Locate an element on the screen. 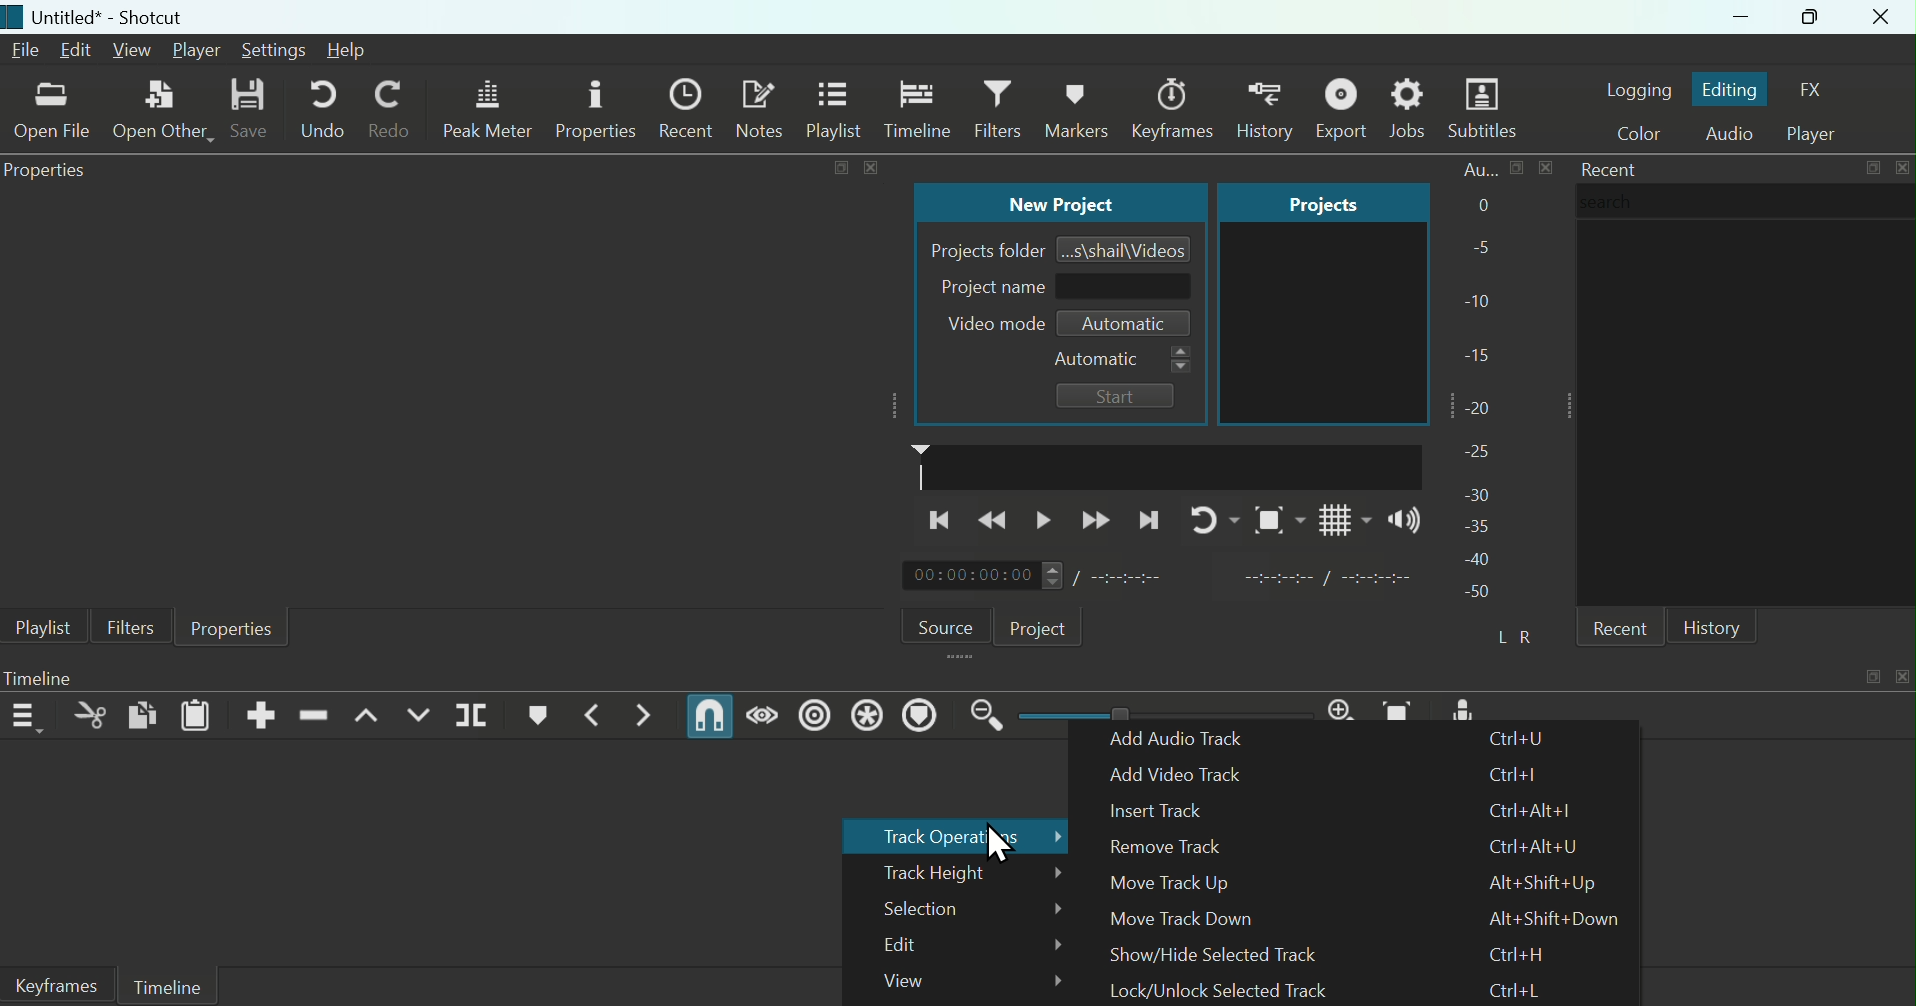 The height and width of the screenshot is (1006, 1916). expand is located at coordinates (840, 168).